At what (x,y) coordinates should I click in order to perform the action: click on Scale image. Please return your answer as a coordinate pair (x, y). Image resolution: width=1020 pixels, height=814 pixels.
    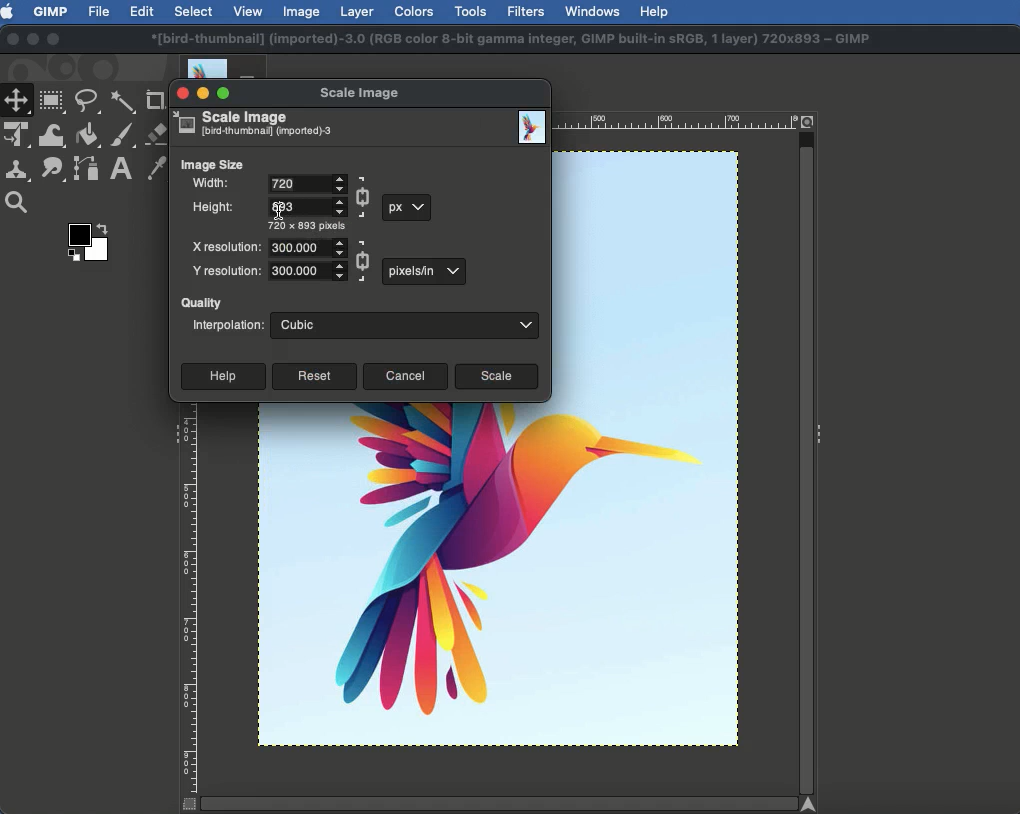
    Looking at the image, I should click on (358, 88).